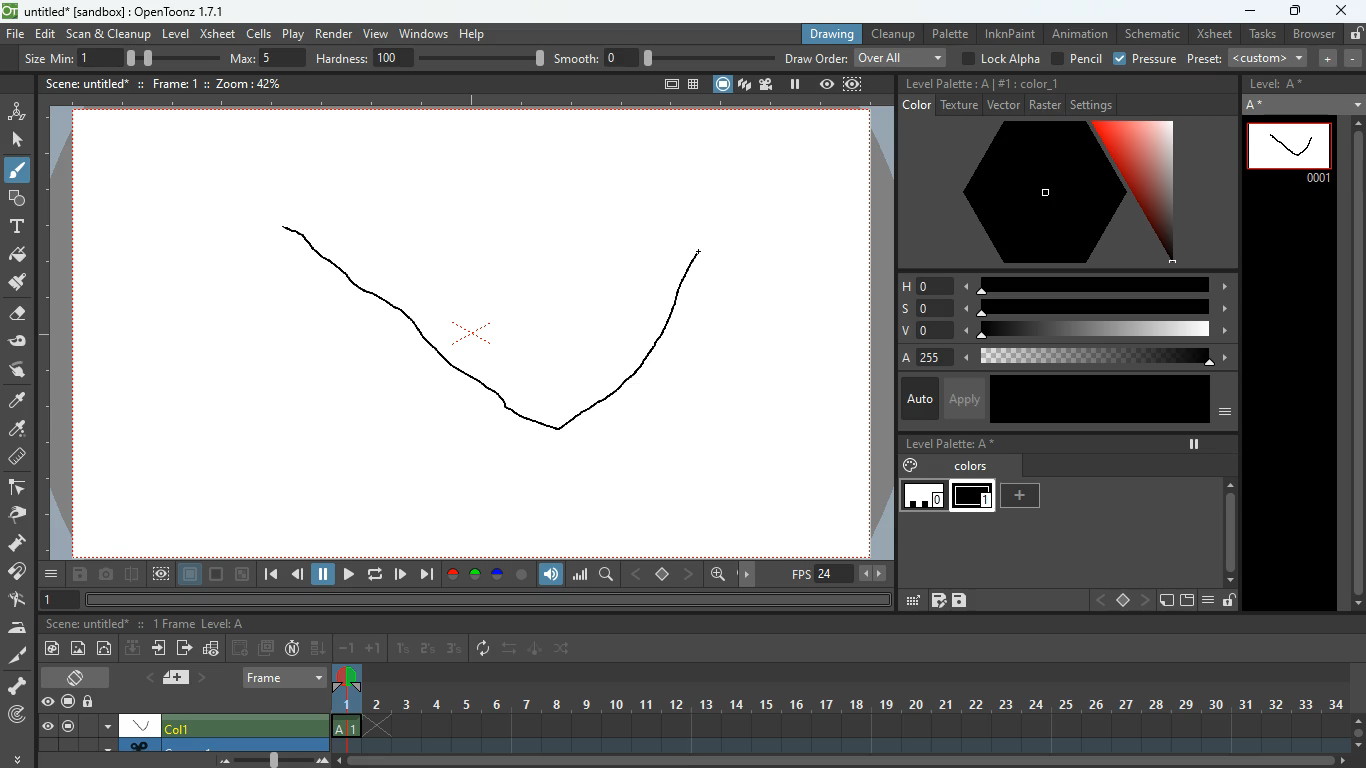  What do you see at coordinates (1023, 496) in the screenshot?
I see `add` at bounding box center [1023, 496].